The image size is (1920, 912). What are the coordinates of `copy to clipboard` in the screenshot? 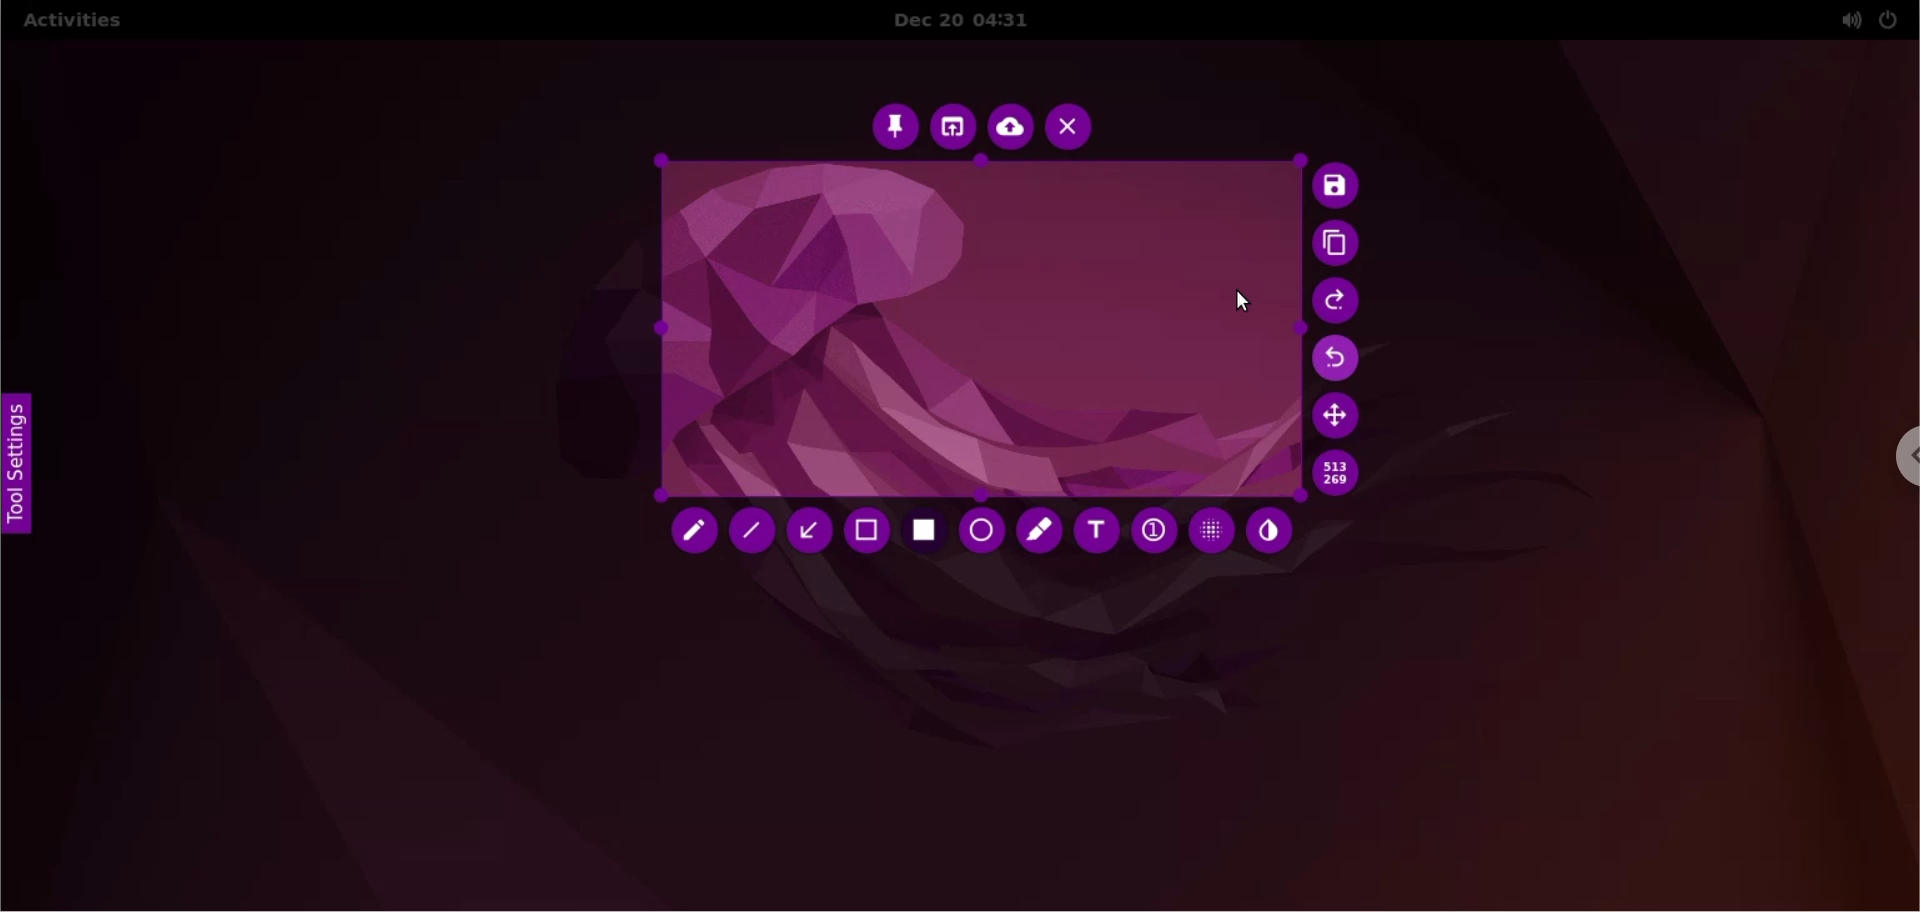 It's located at (1340, 245).